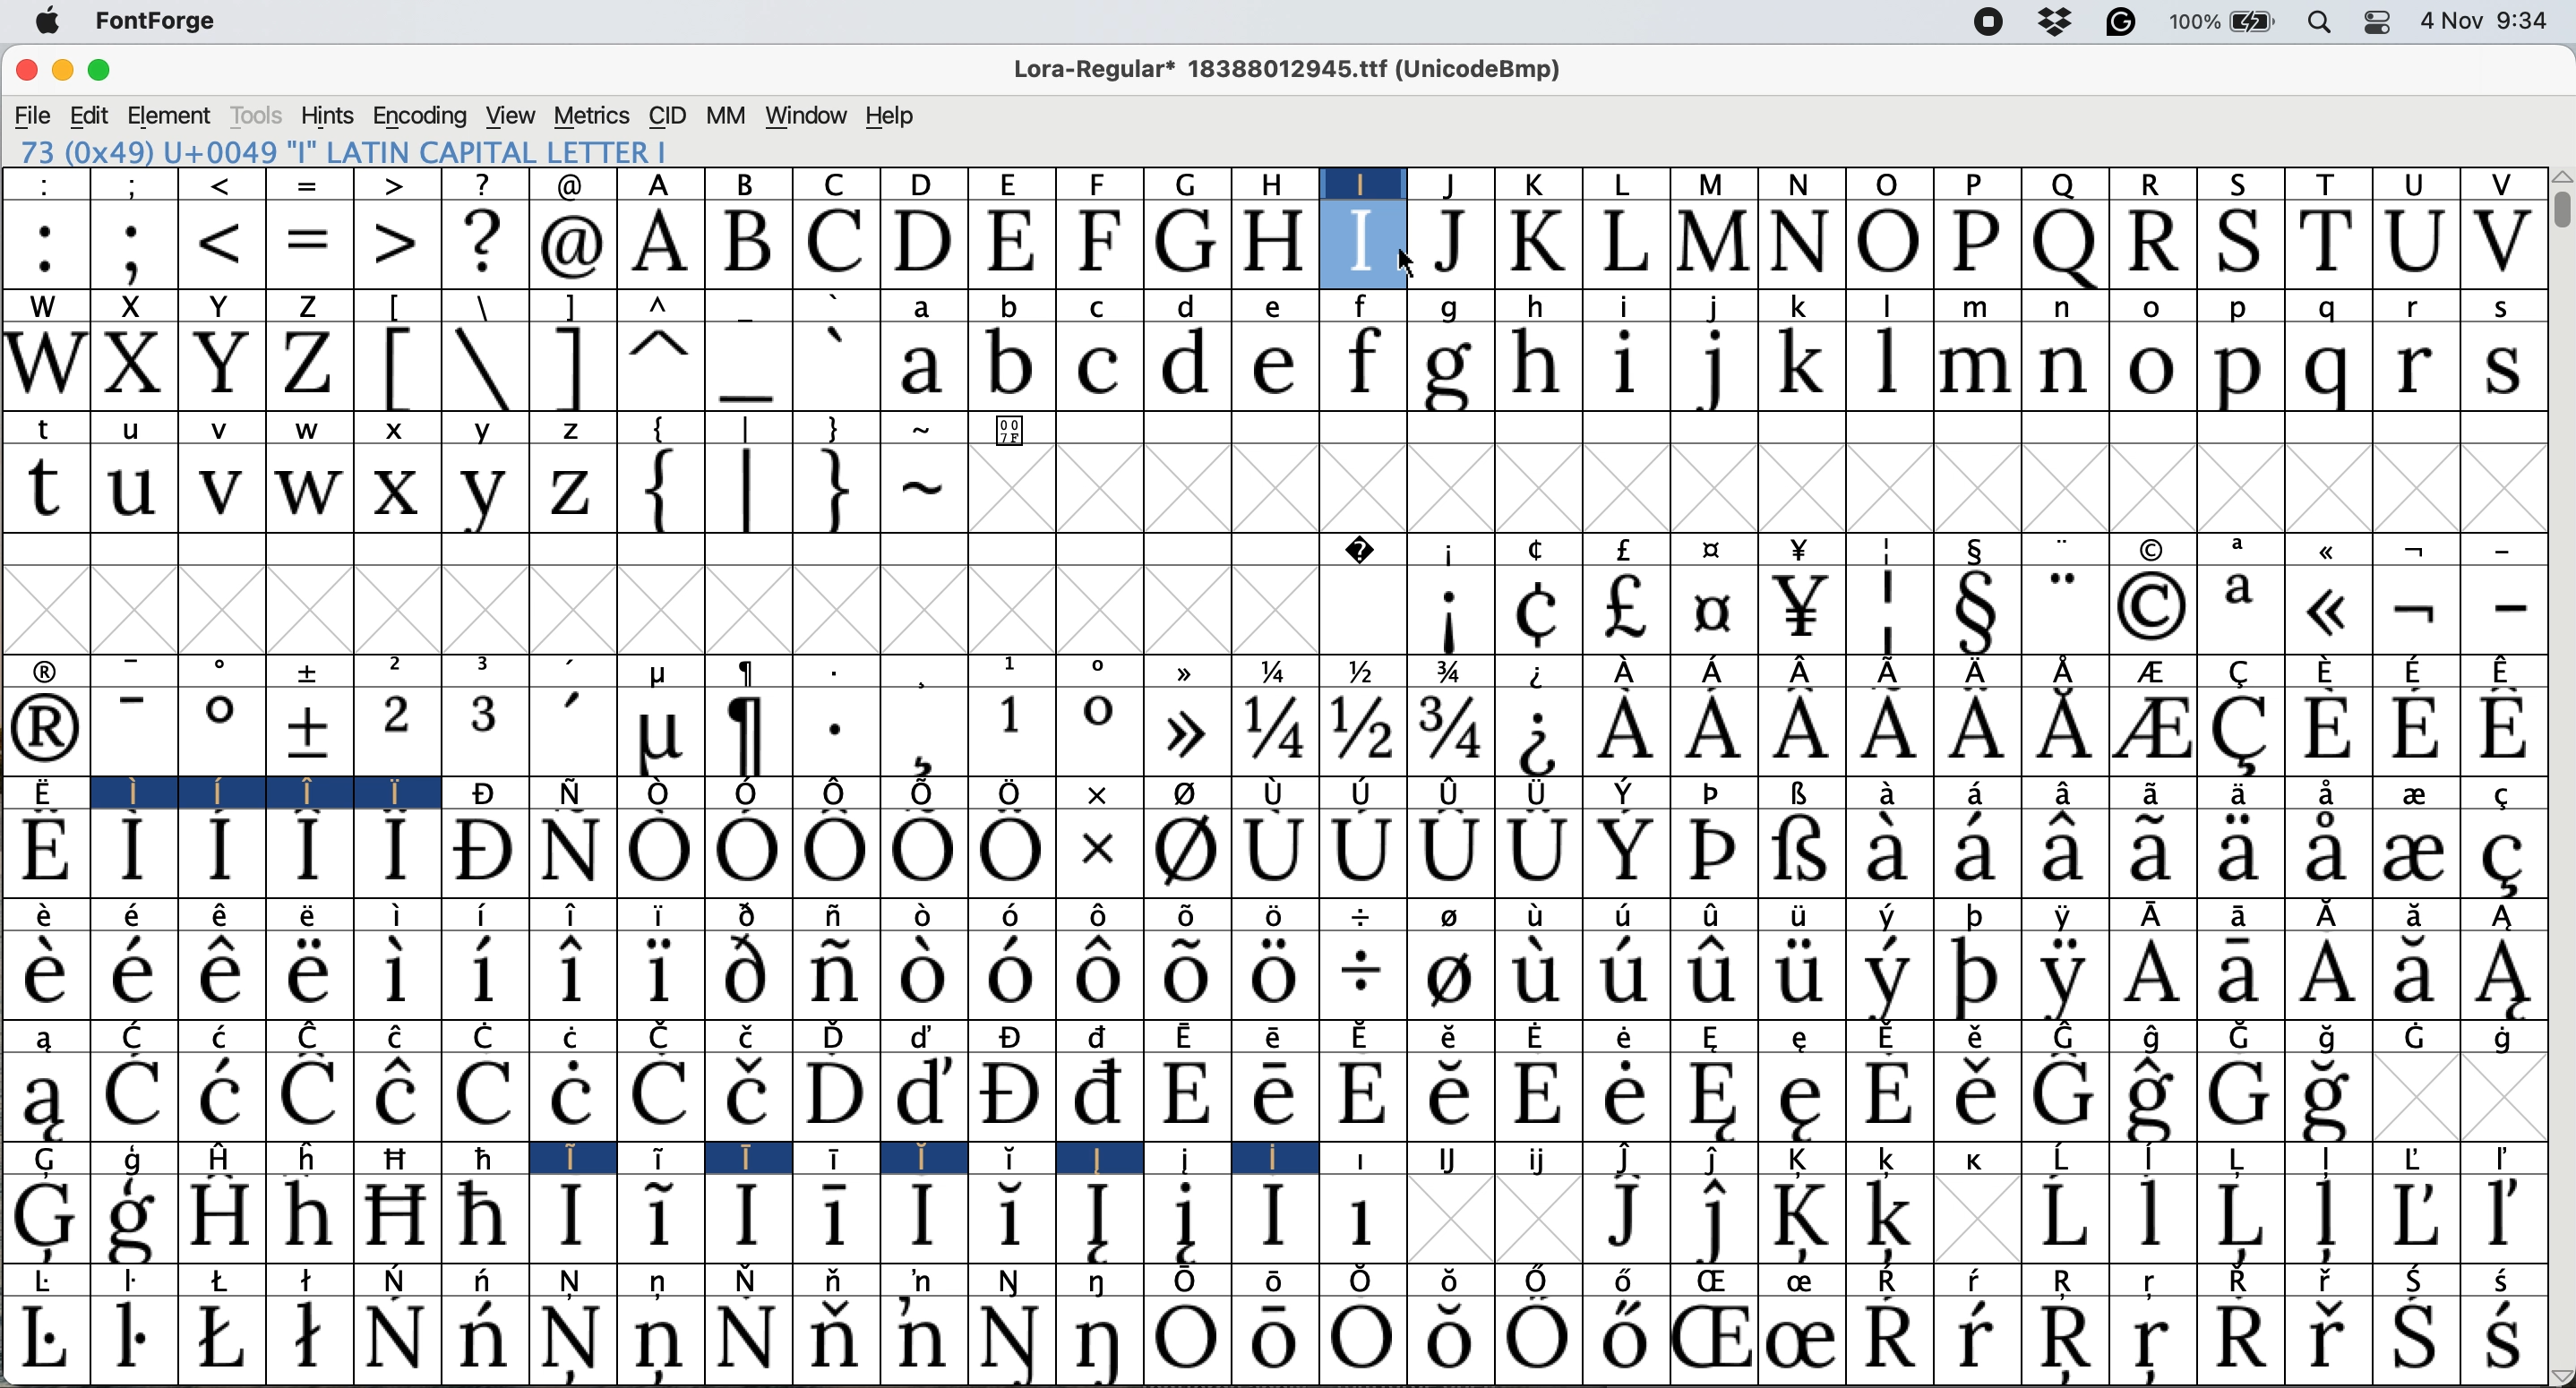  Describe the element at coordinates (1536, 185) in the screenshot. I see `k` at that location.